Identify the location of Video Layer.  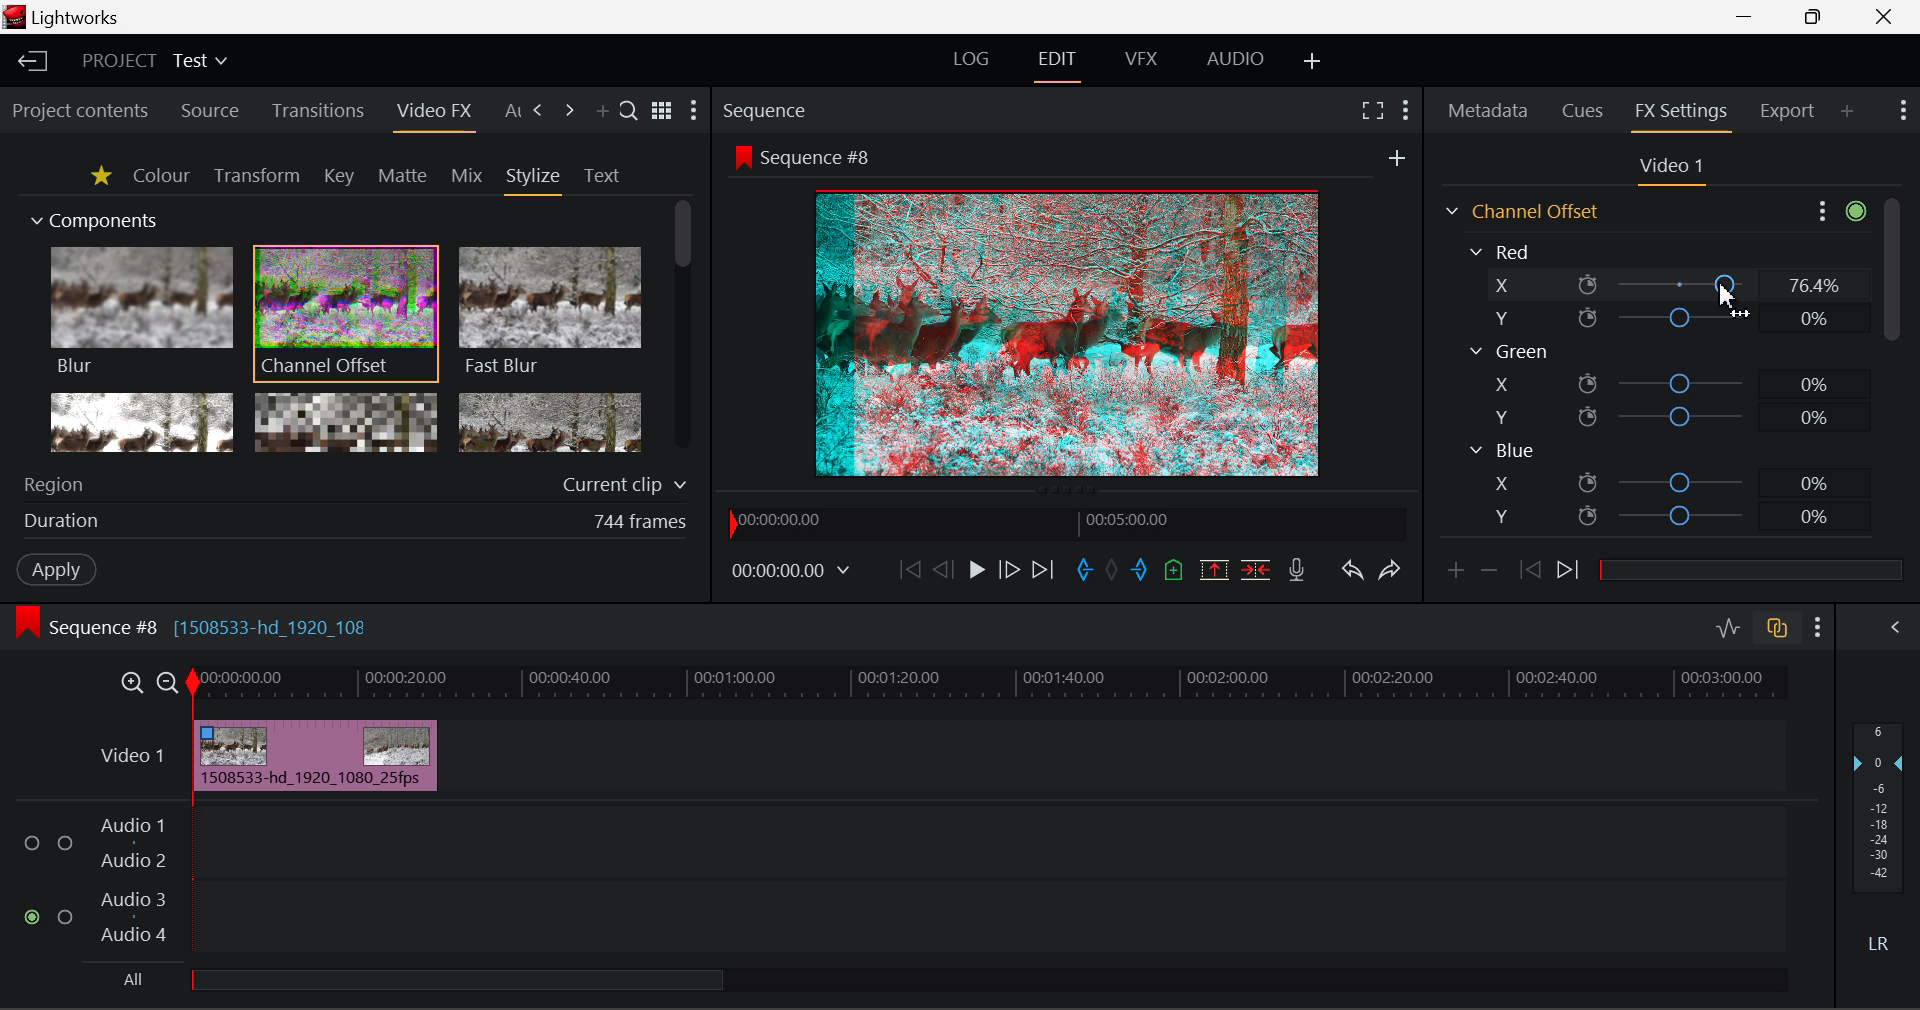
(134, 760).